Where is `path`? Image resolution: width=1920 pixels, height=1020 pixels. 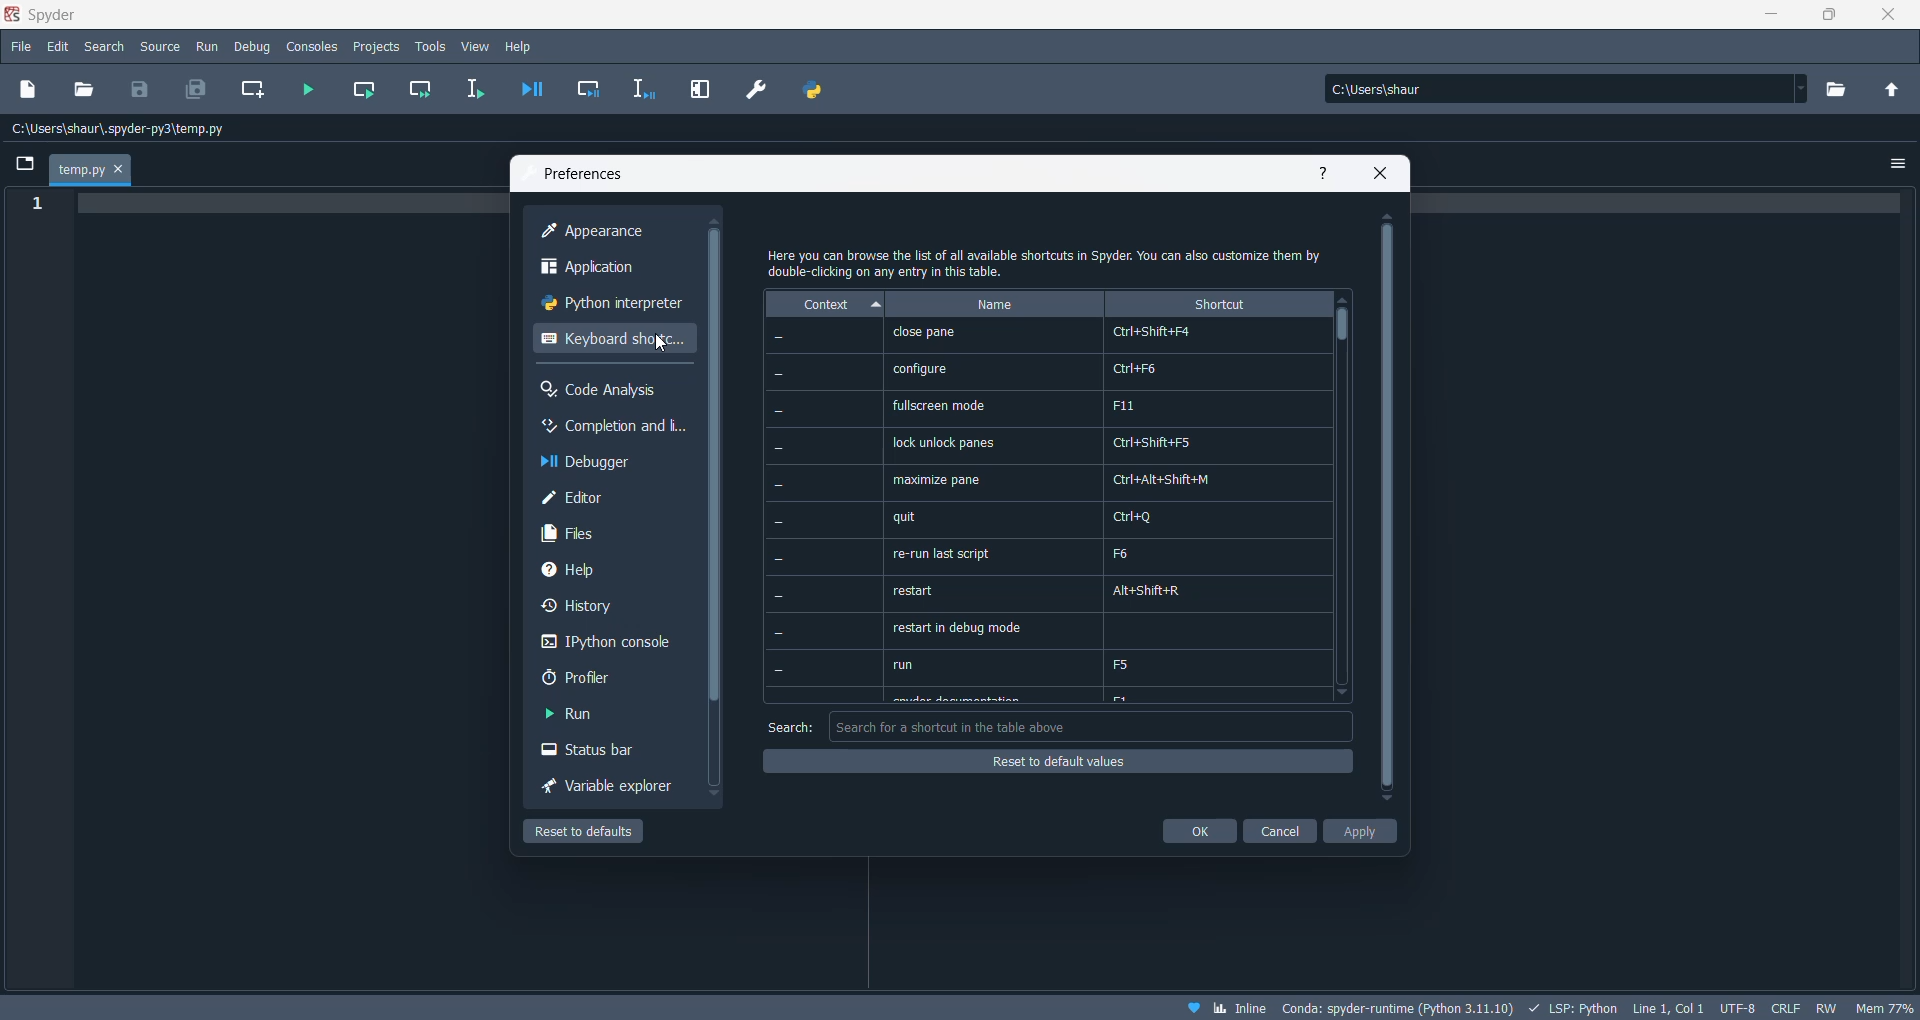
path is located at coordinates (128, 130).